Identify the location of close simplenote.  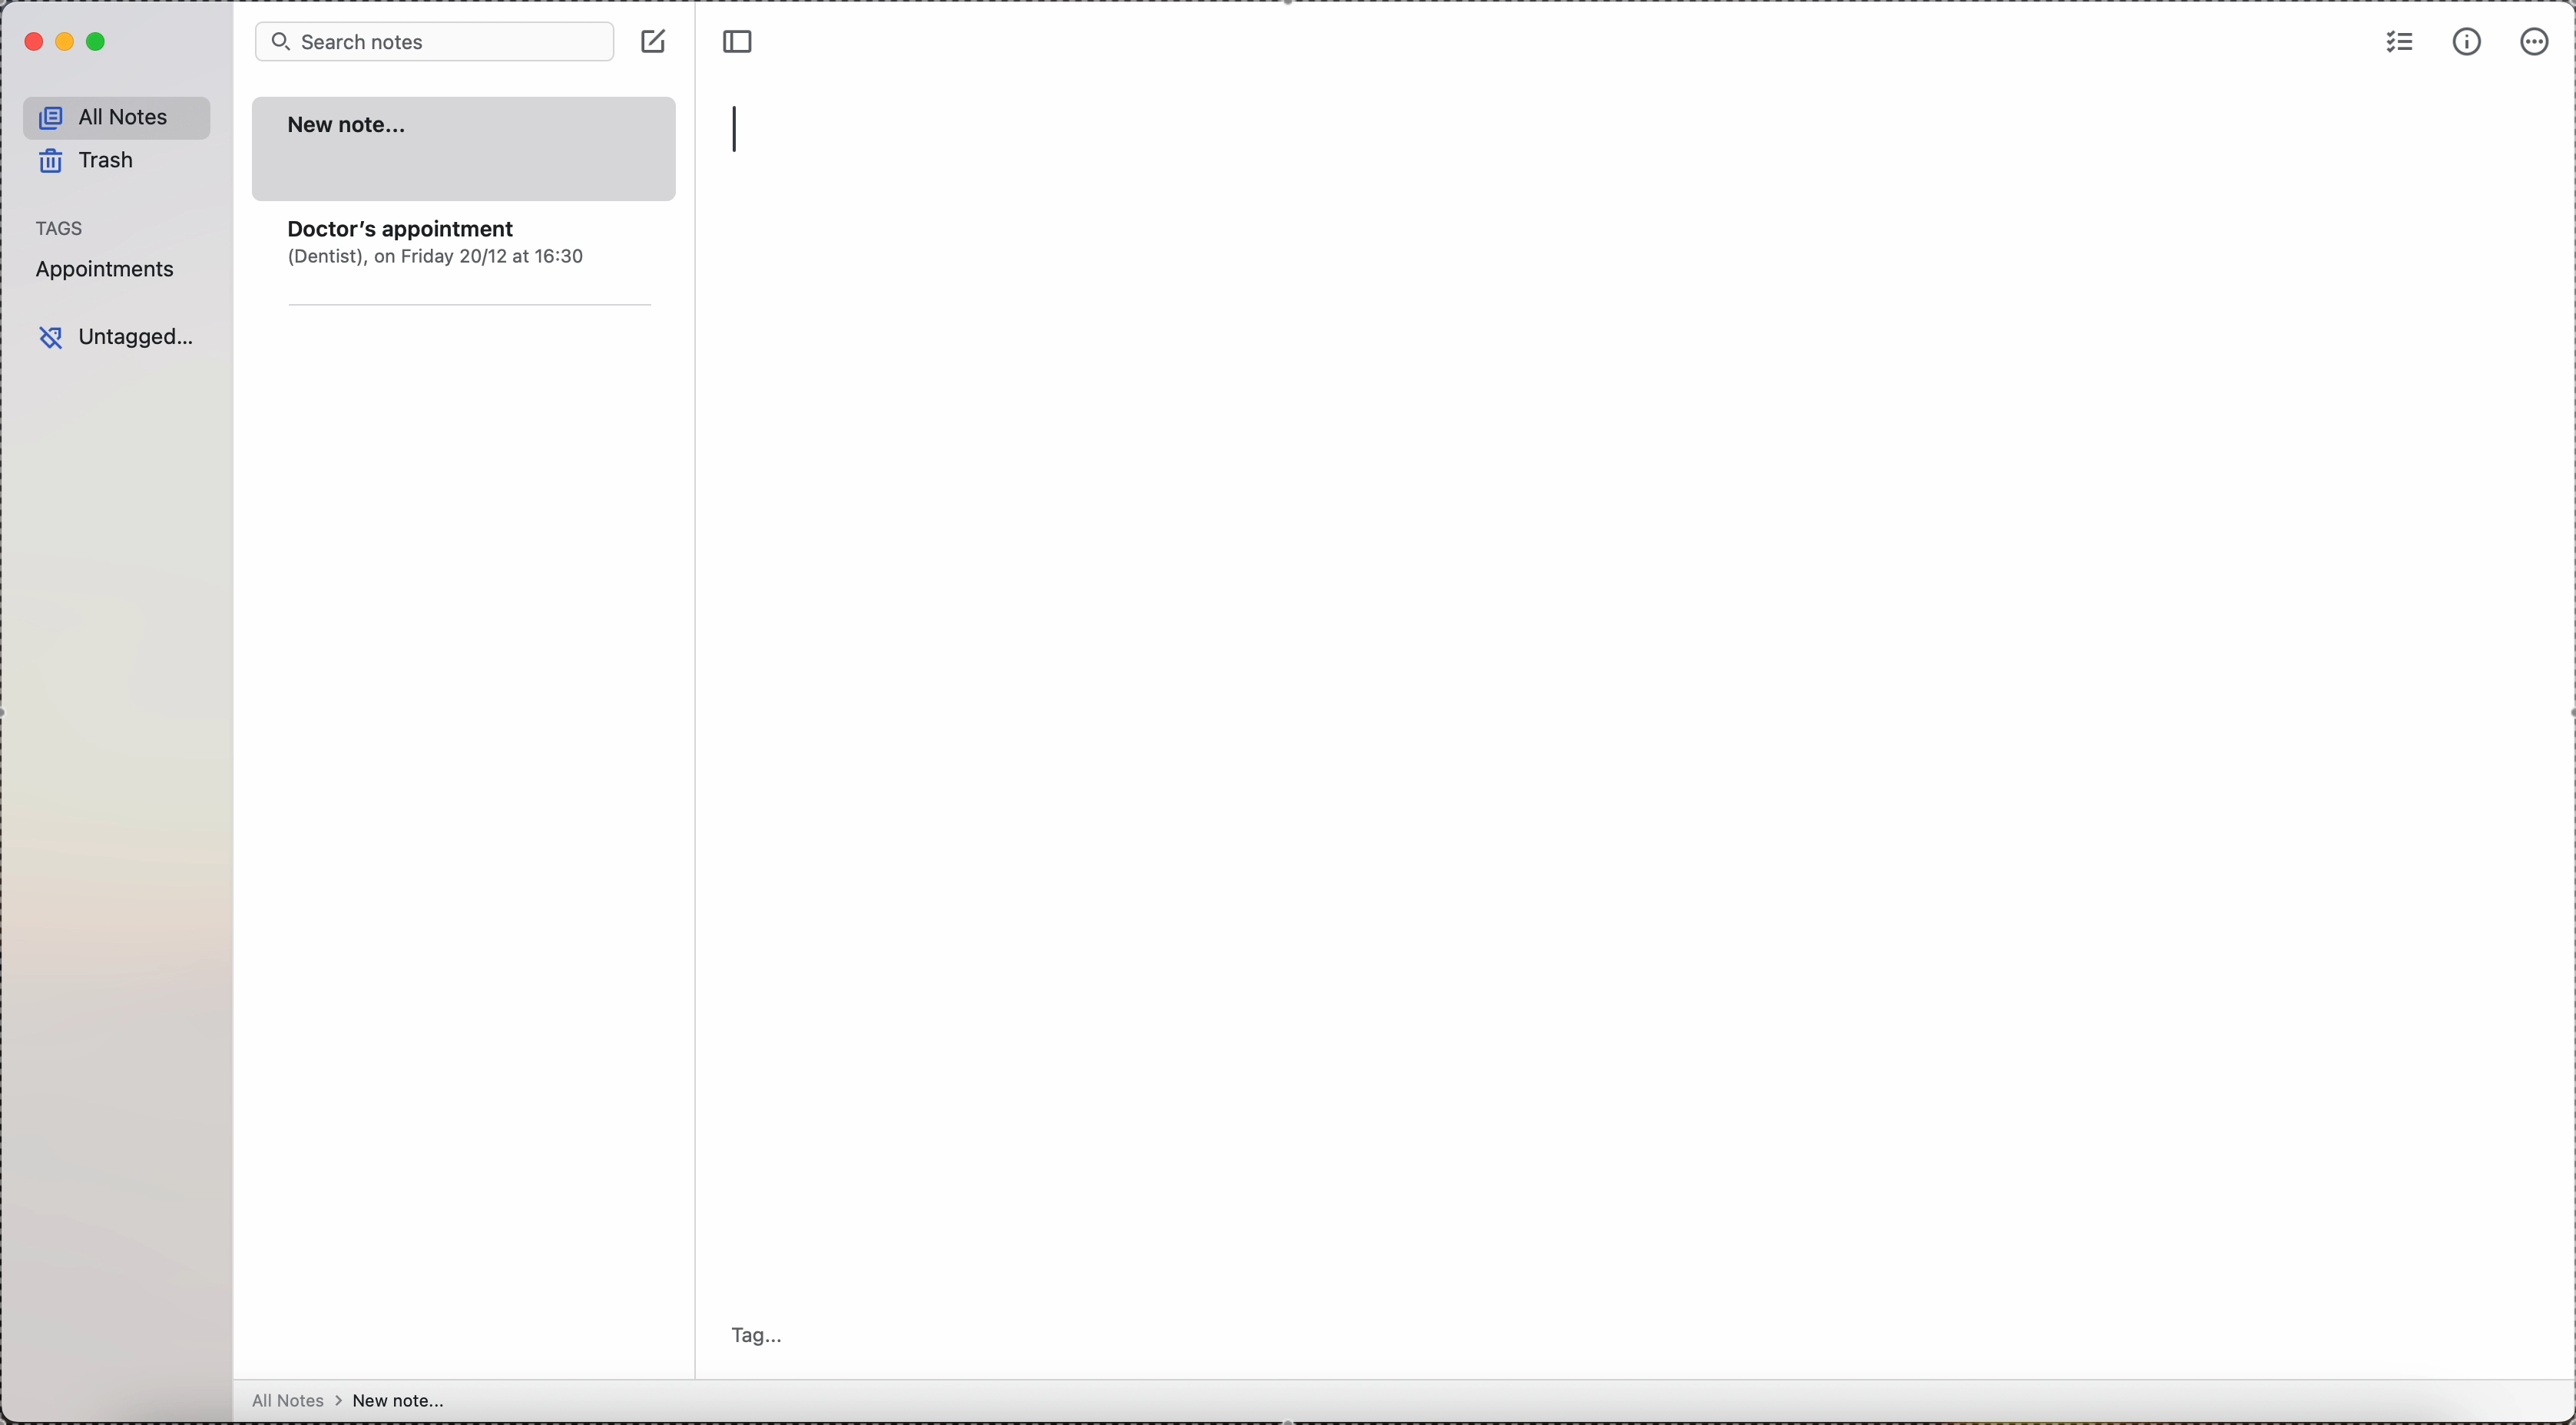
(30, 43).